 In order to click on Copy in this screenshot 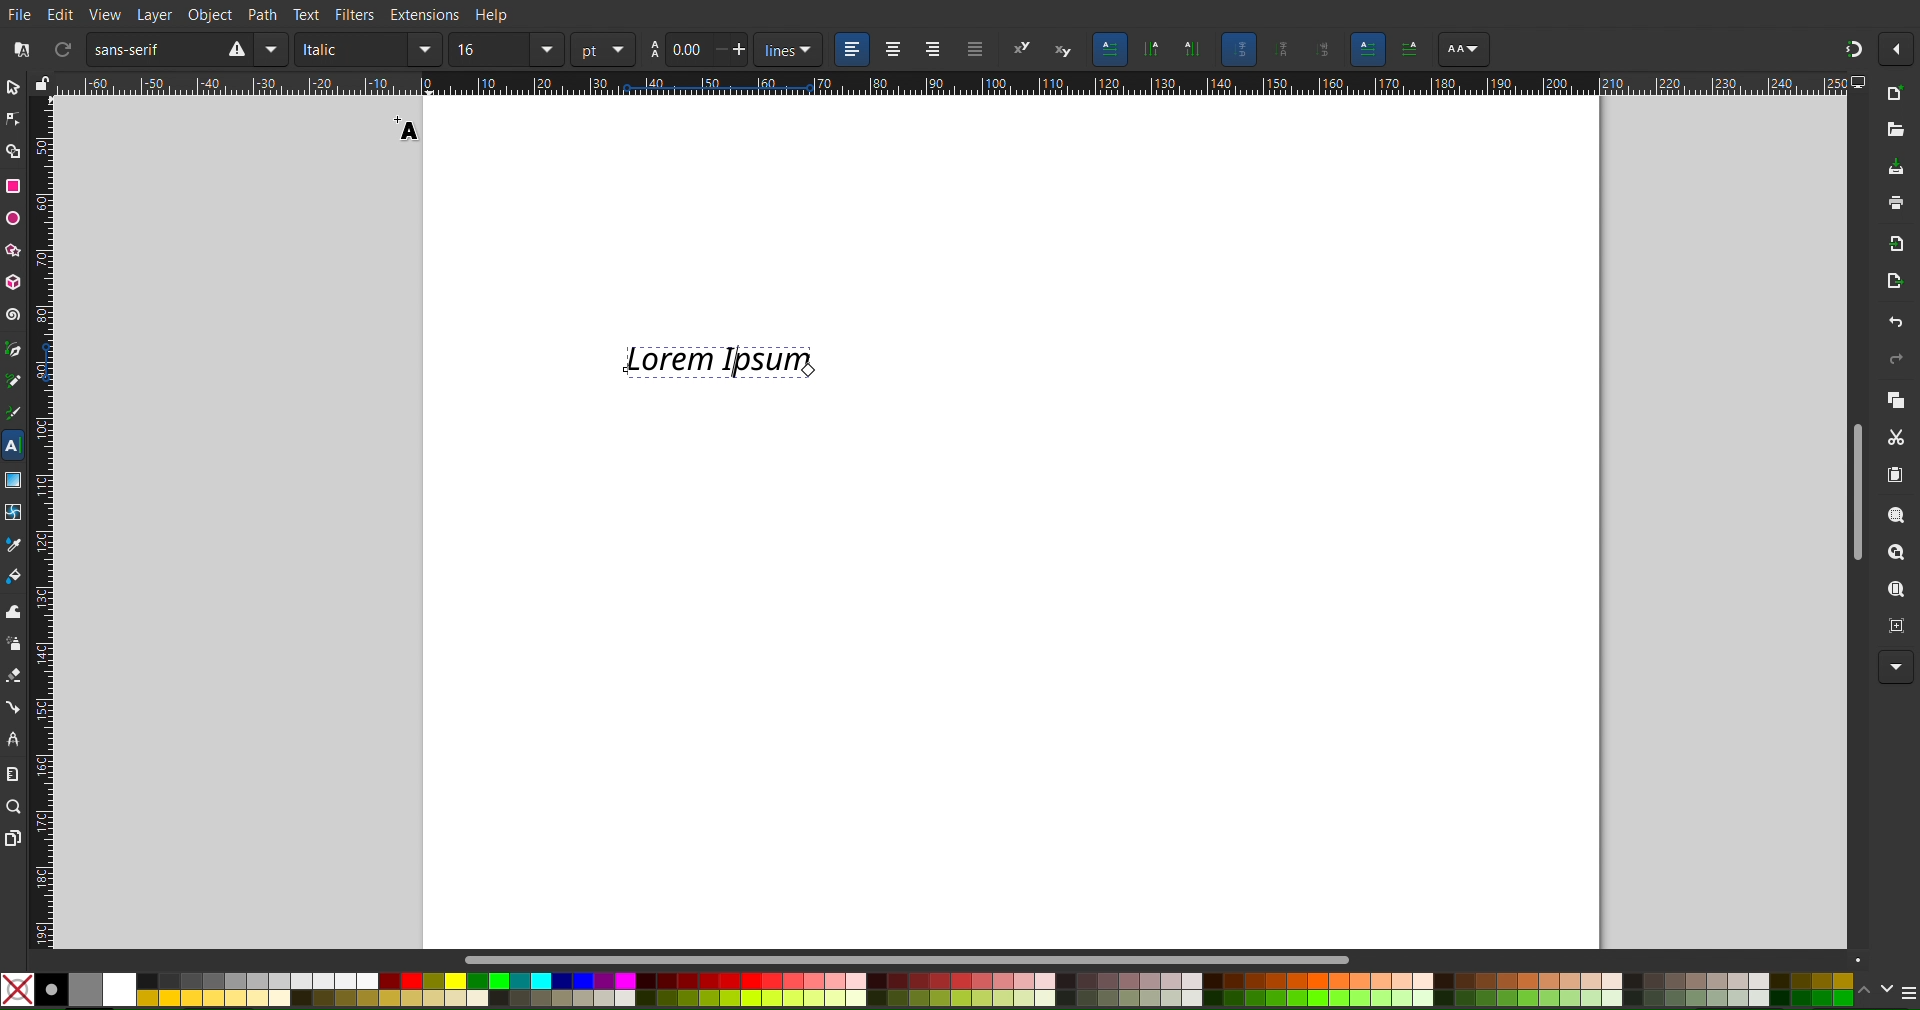, I will do `click(1891, 402)`.